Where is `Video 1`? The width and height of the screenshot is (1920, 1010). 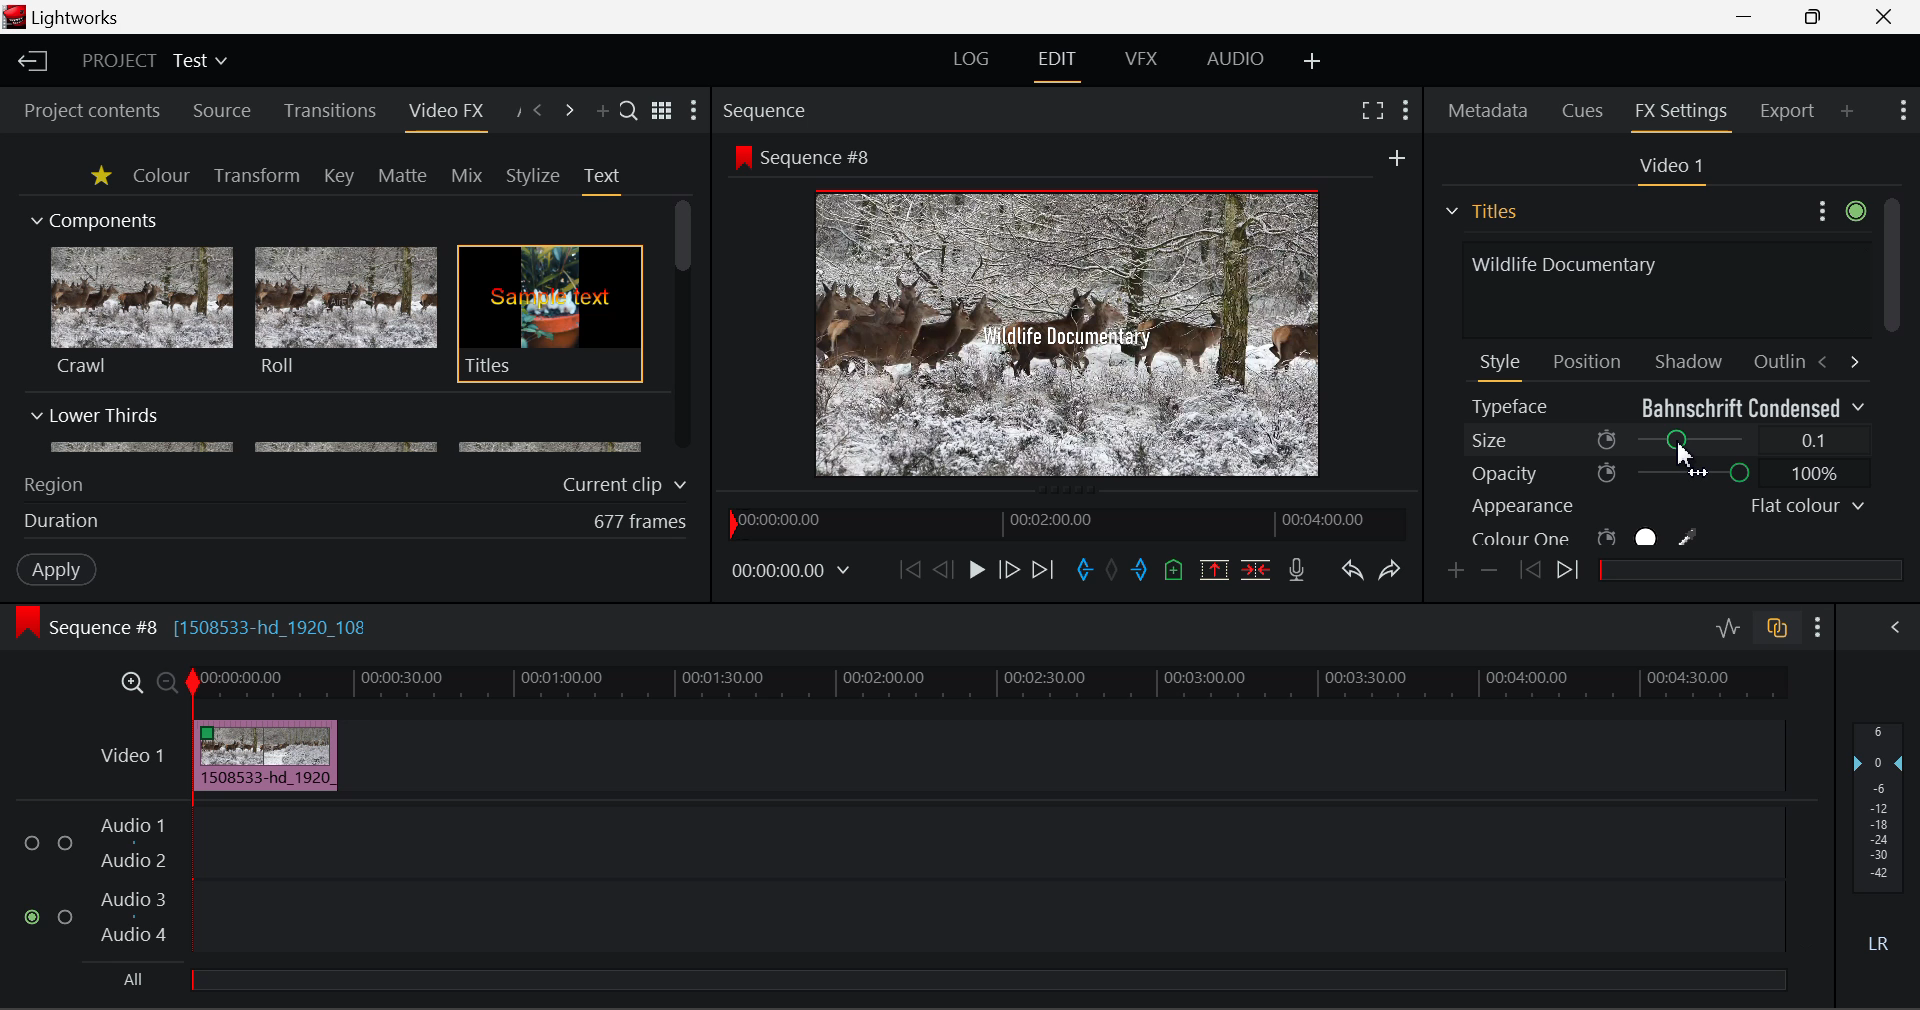 Video 1 is located at coordinates (1668, 167).